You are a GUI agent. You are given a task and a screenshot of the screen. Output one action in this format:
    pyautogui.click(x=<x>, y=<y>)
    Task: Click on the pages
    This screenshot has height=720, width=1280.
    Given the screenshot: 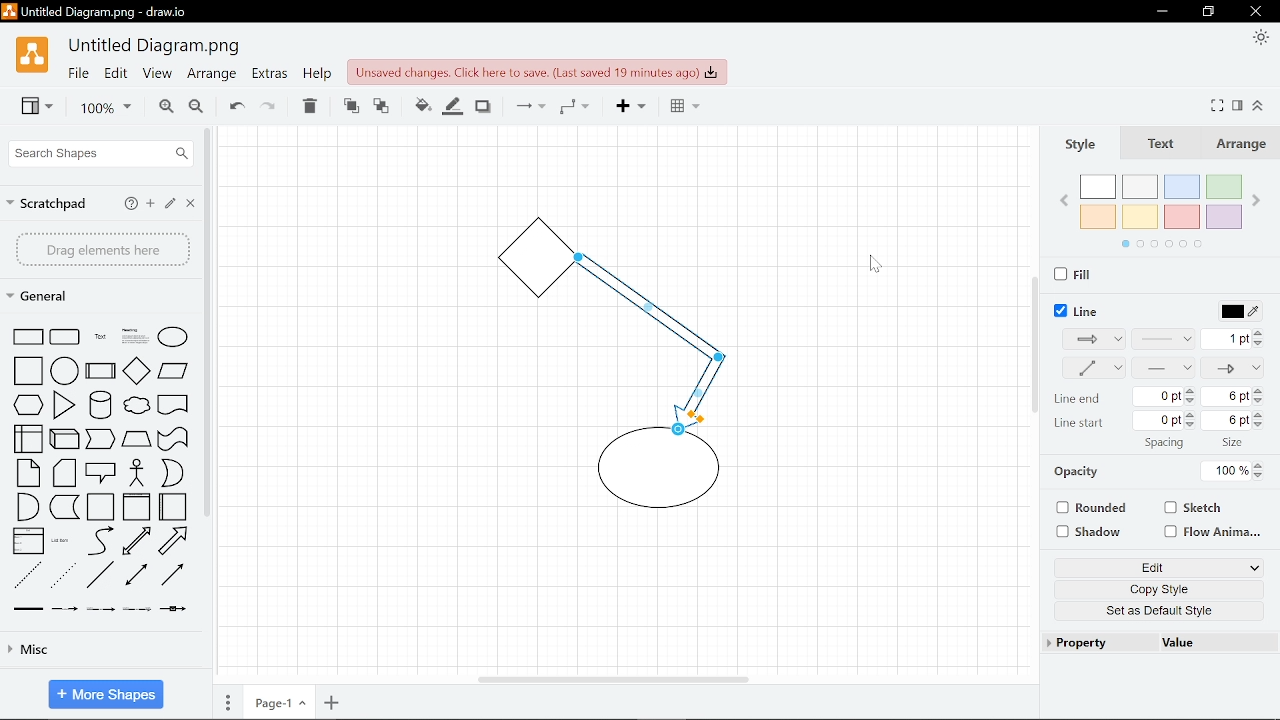 What is the action you would take?
    pyautogui.click(x=228, y=703)
    